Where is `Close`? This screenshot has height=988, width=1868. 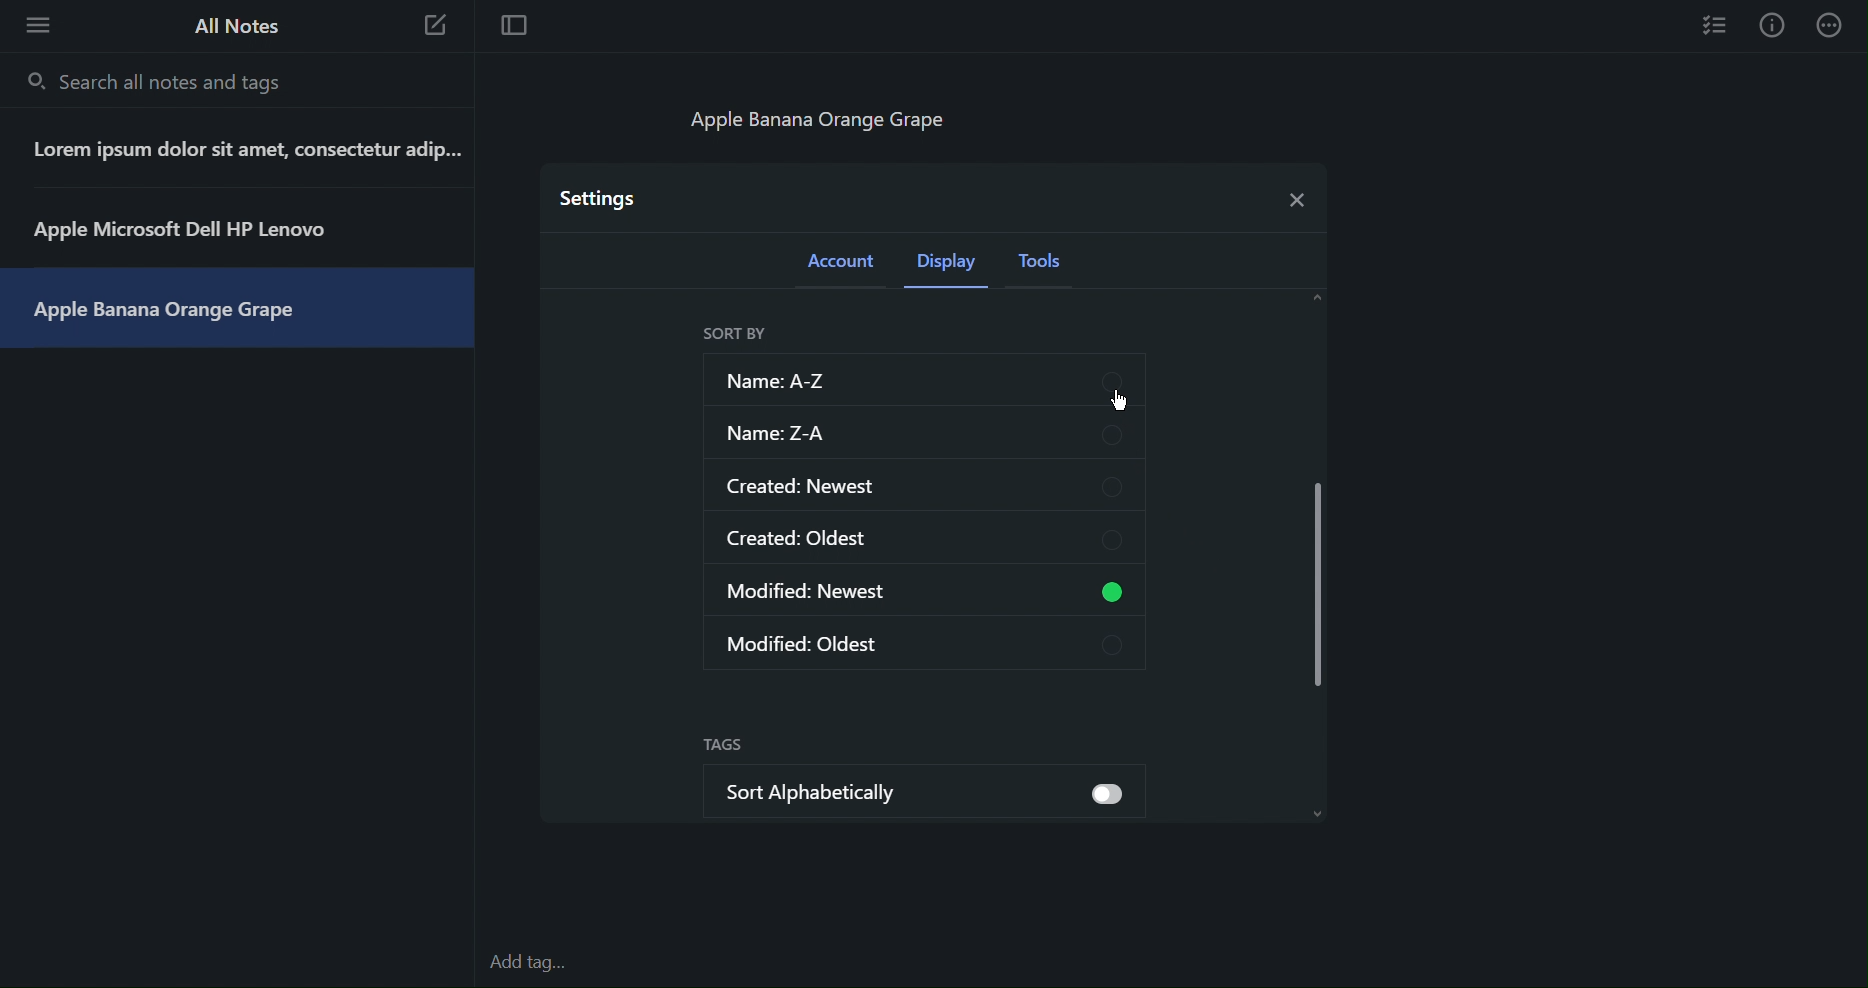
Close is located at coordinates (1293, 195).